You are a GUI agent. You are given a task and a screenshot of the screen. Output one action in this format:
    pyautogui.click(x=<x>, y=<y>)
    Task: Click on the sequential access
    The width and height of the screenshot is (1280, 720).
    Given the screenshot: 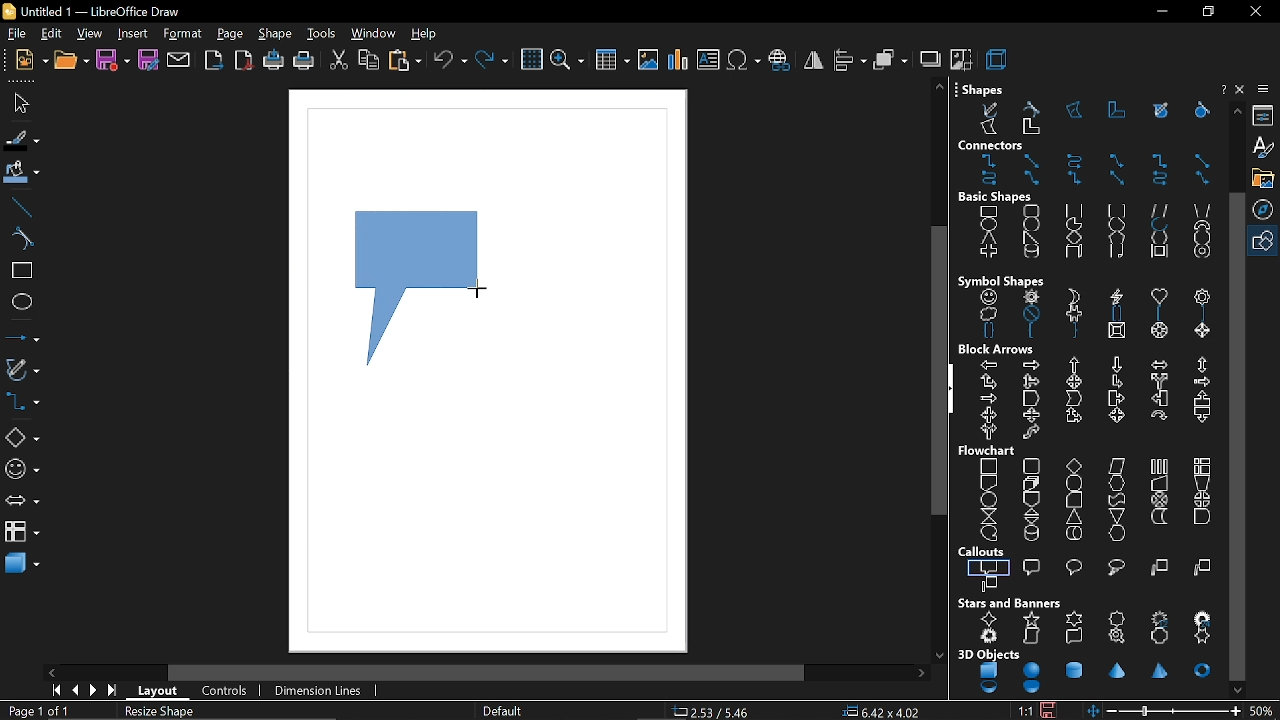 What is the action you would take?
    pyautogui.click(x=989, y=532)
    